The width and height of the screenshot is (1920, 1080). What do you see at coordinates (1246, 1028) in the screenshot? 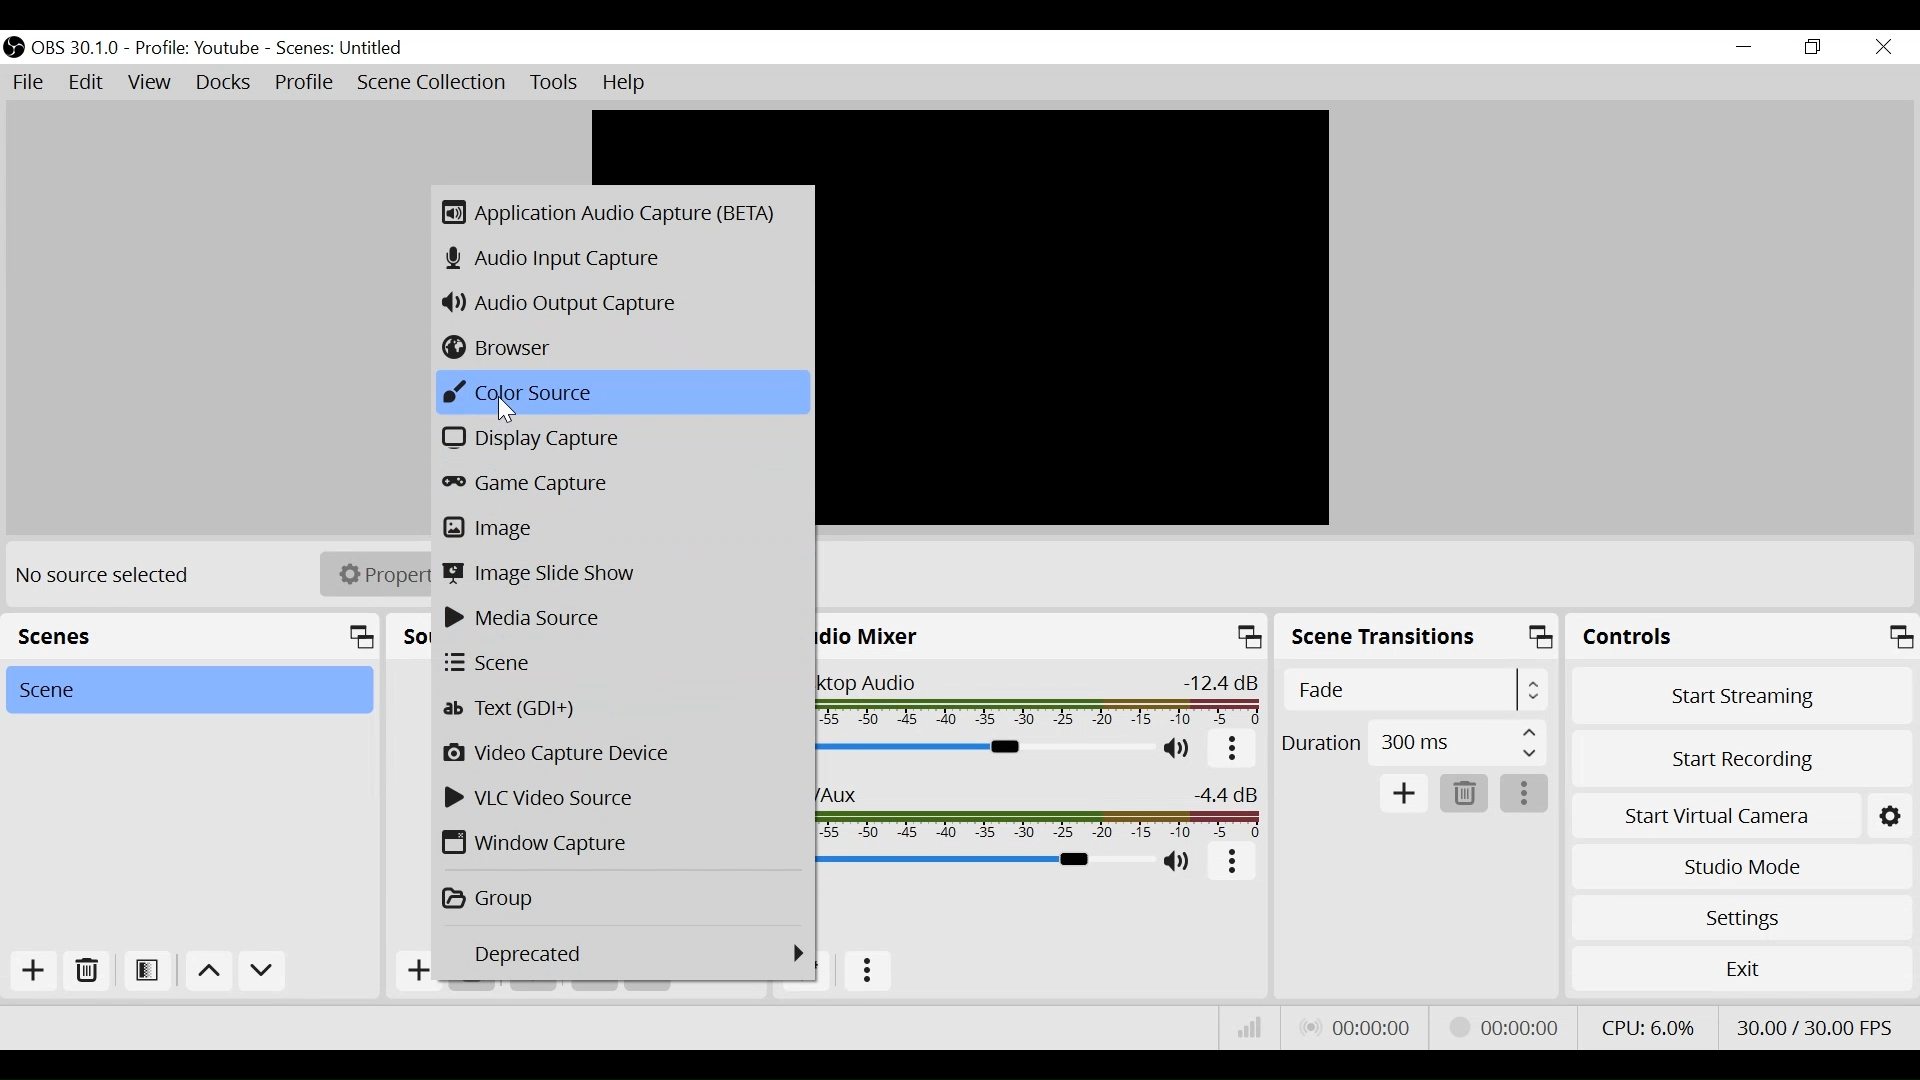
I see `Bitrate` at bounding box center [1246, 1028].